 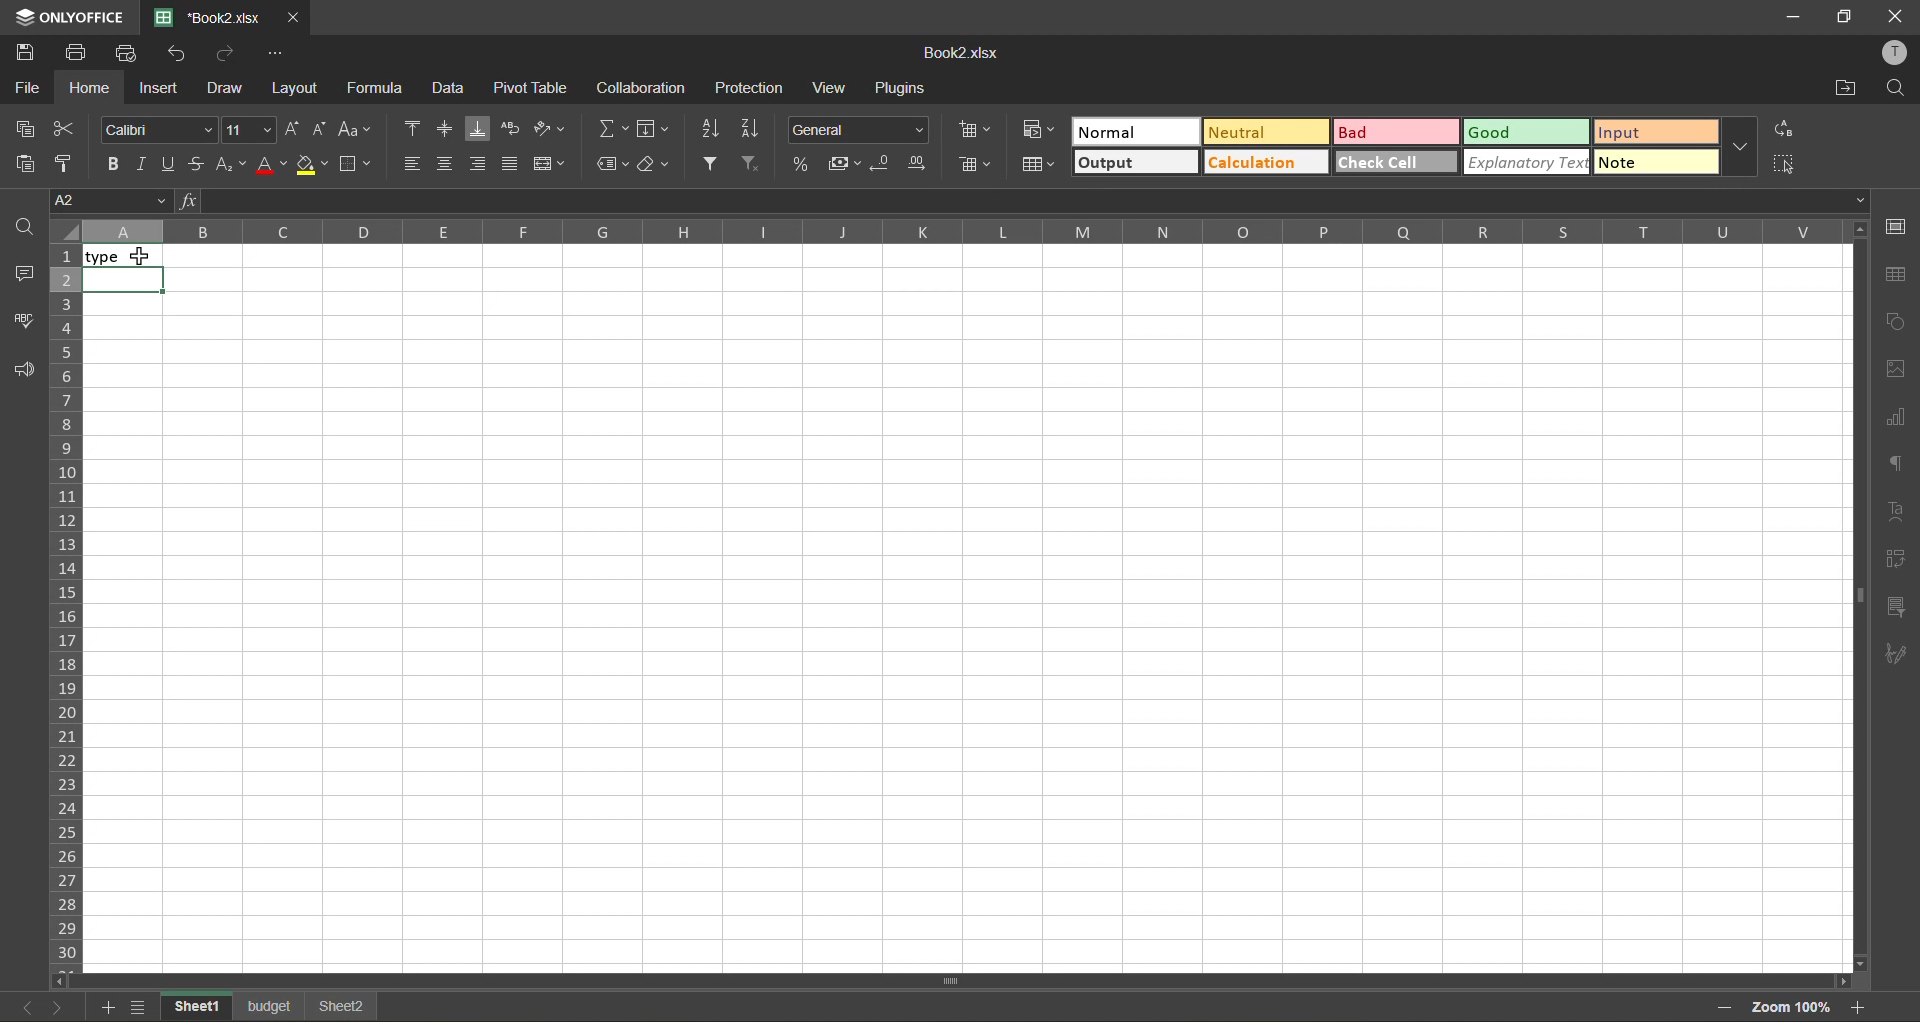 I want to click on delete cells, so click(x=971, y=166).